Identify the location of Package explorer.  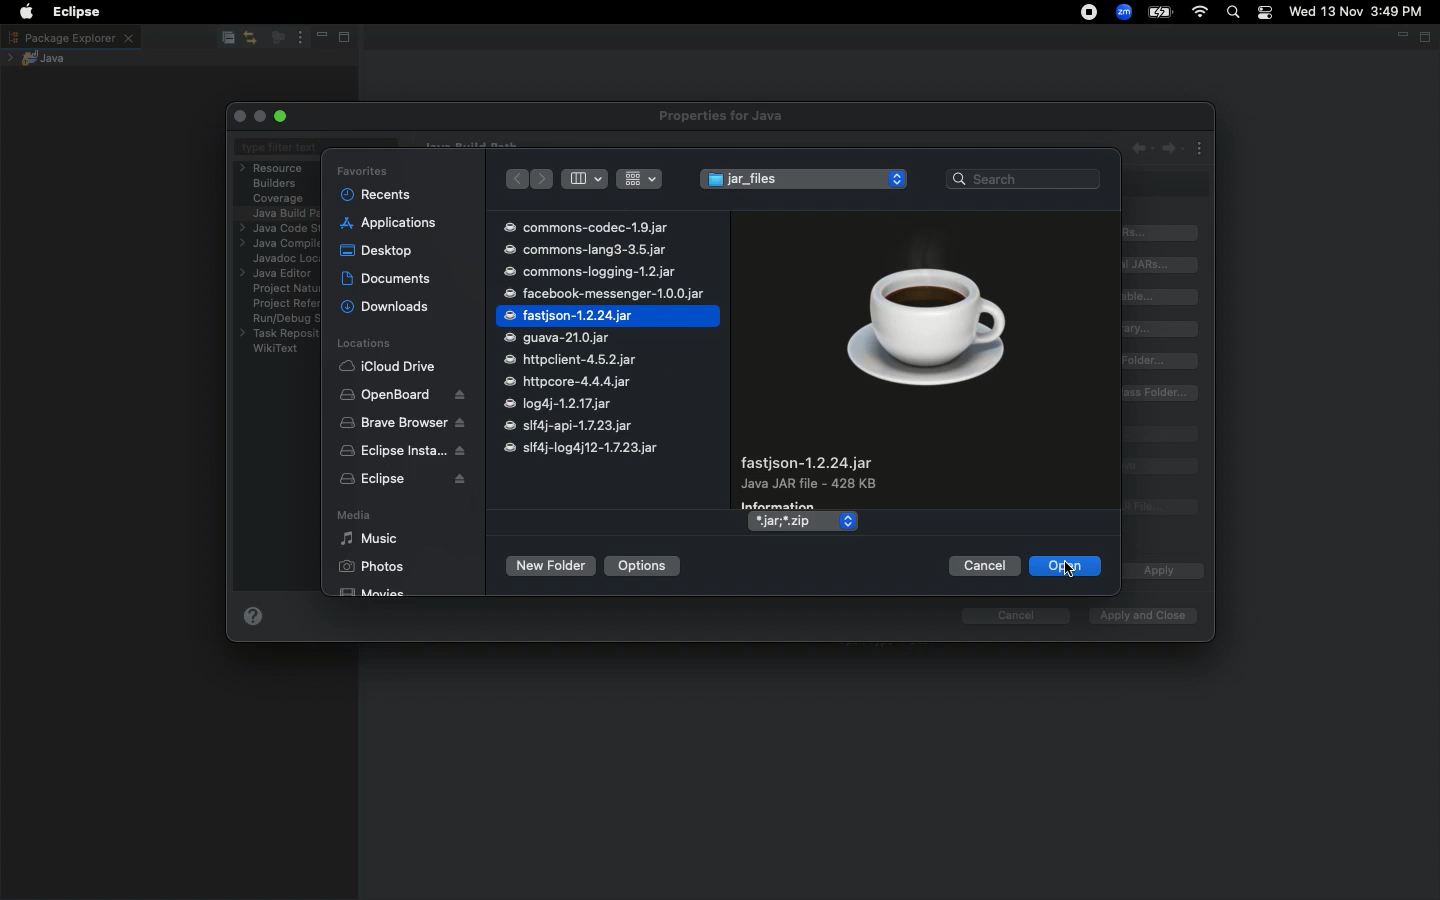
(70, 37).